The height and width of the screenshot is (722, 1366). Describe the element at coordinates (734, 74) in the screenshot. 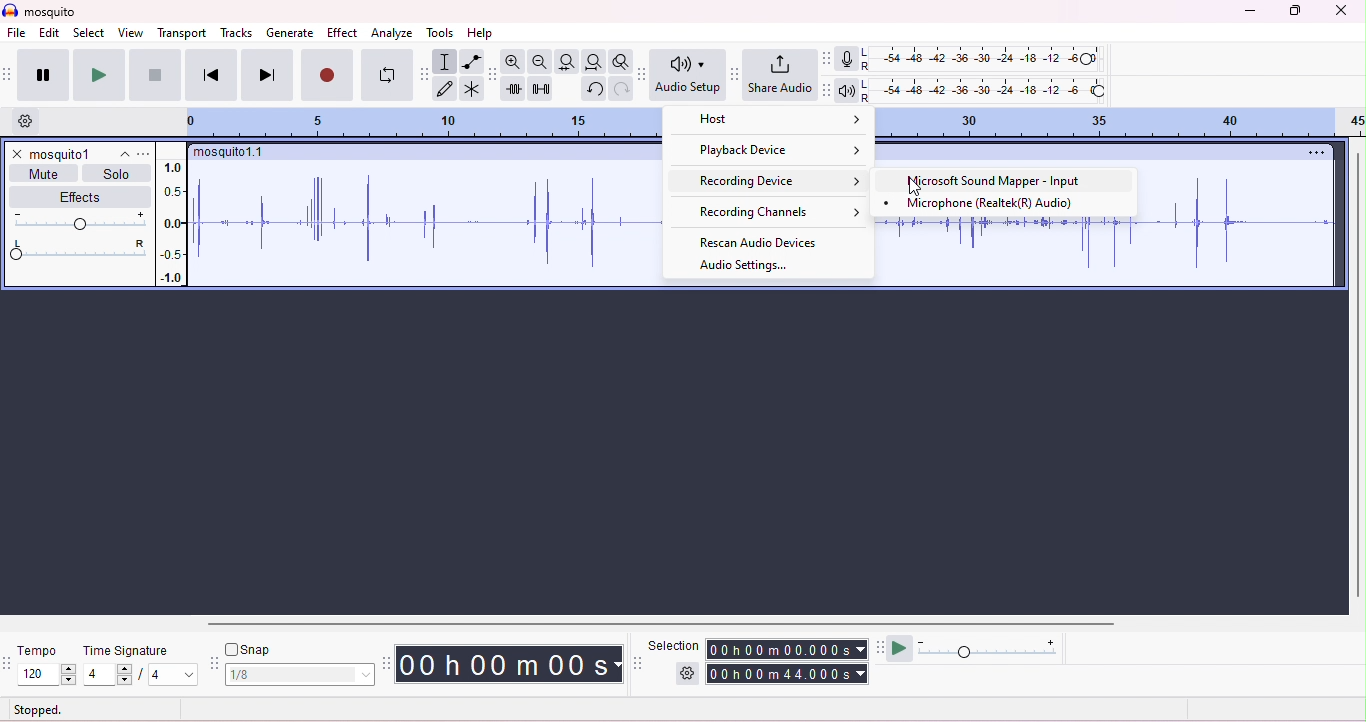

I see `share audio tool bar` at that location.